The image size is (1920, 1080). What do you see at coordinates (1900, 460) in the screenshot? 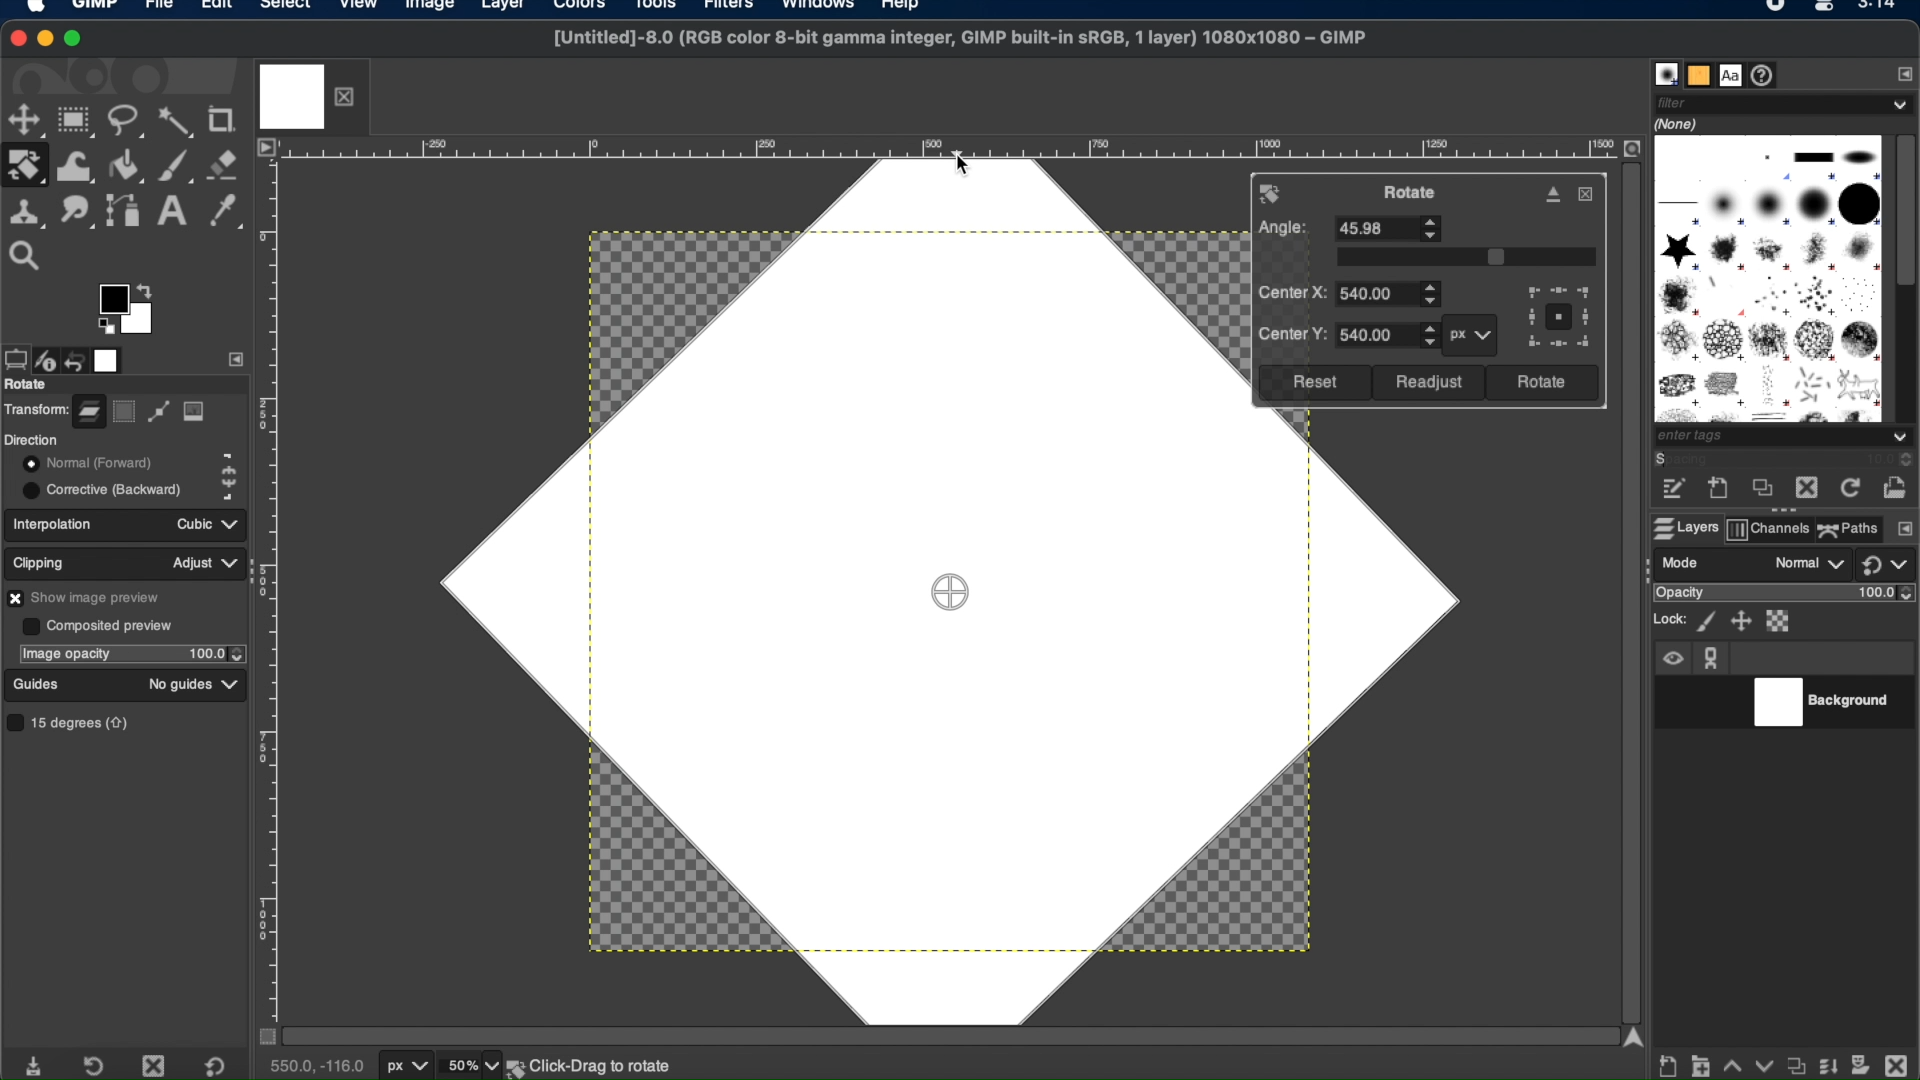
I see `spacing stepper buttons` at bounding box center [1900, 460].